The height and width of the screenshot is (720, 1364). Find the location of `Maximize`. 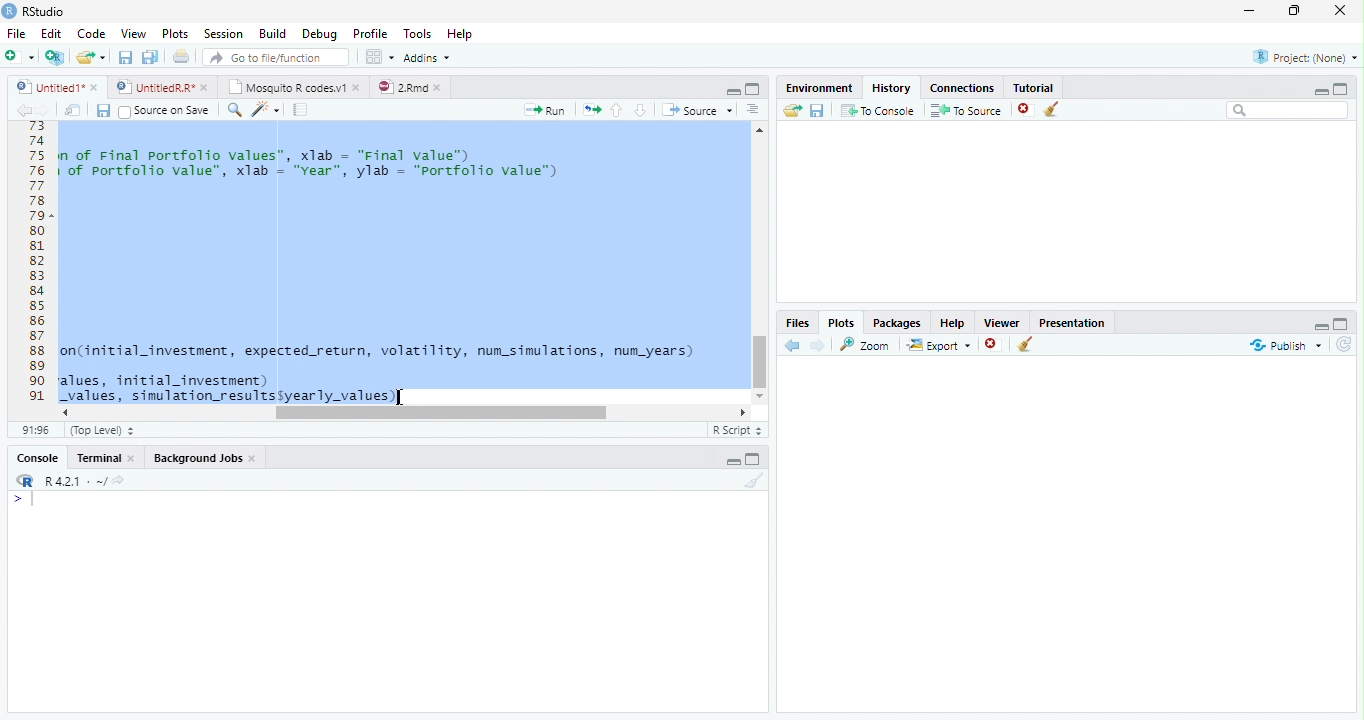

Maximize is located at coordinates (1299, 12).